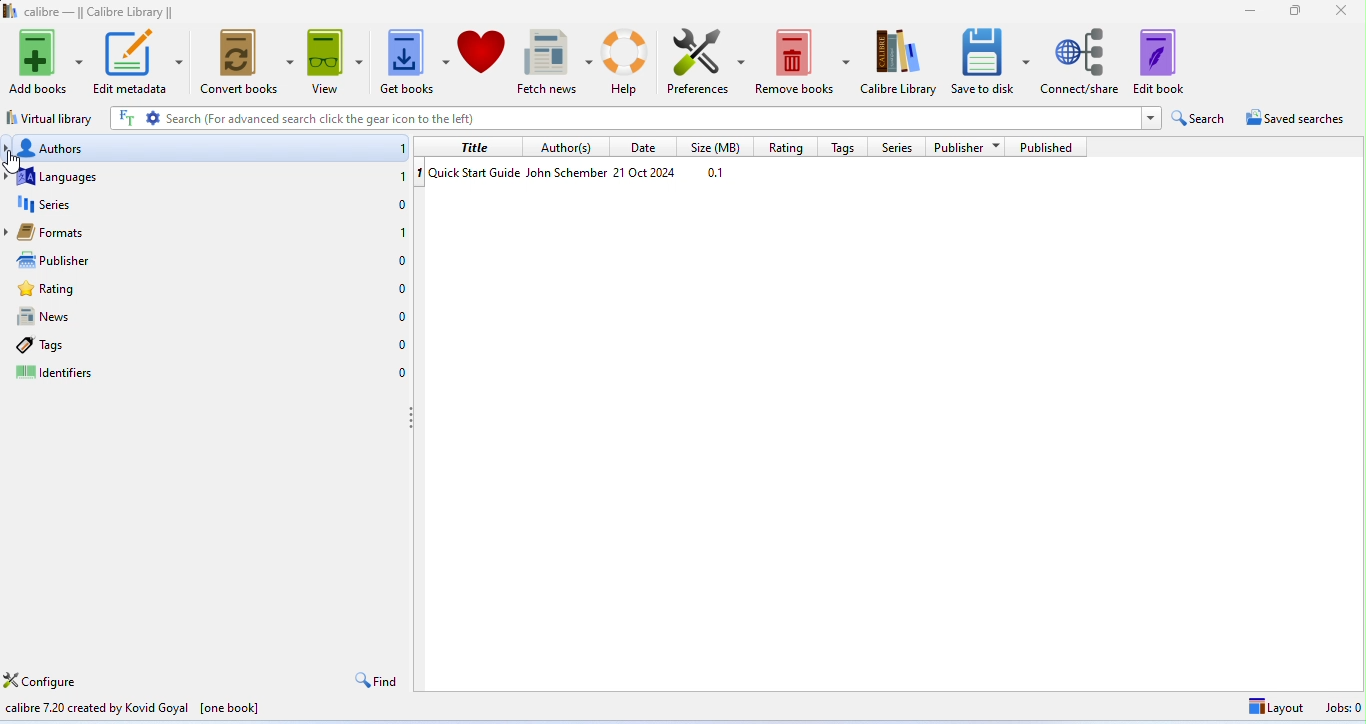 Image resolution: width=1366 pixels, height=724 pixels. I want to click on author(s), so click(569, 147).